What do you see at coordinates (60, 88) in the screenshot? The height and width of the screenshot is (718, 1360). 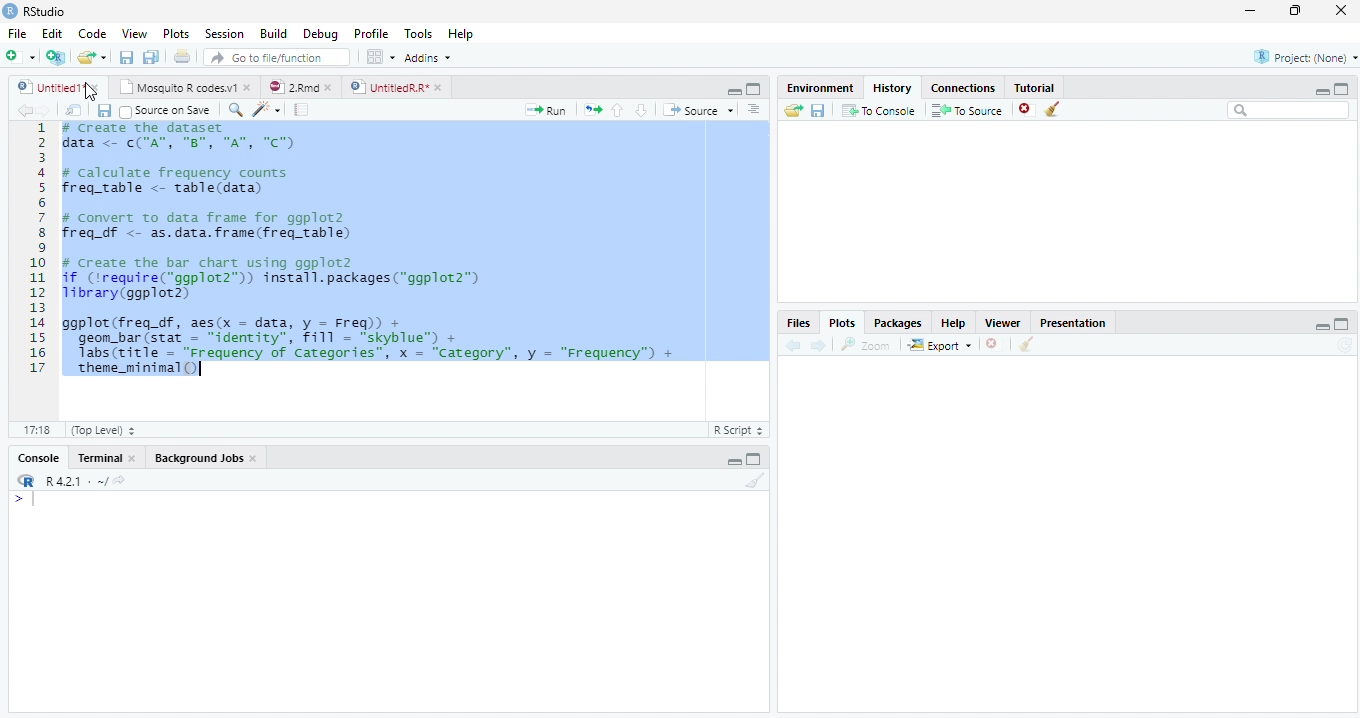 I see `Untitled` at bounding box center [60, 88].